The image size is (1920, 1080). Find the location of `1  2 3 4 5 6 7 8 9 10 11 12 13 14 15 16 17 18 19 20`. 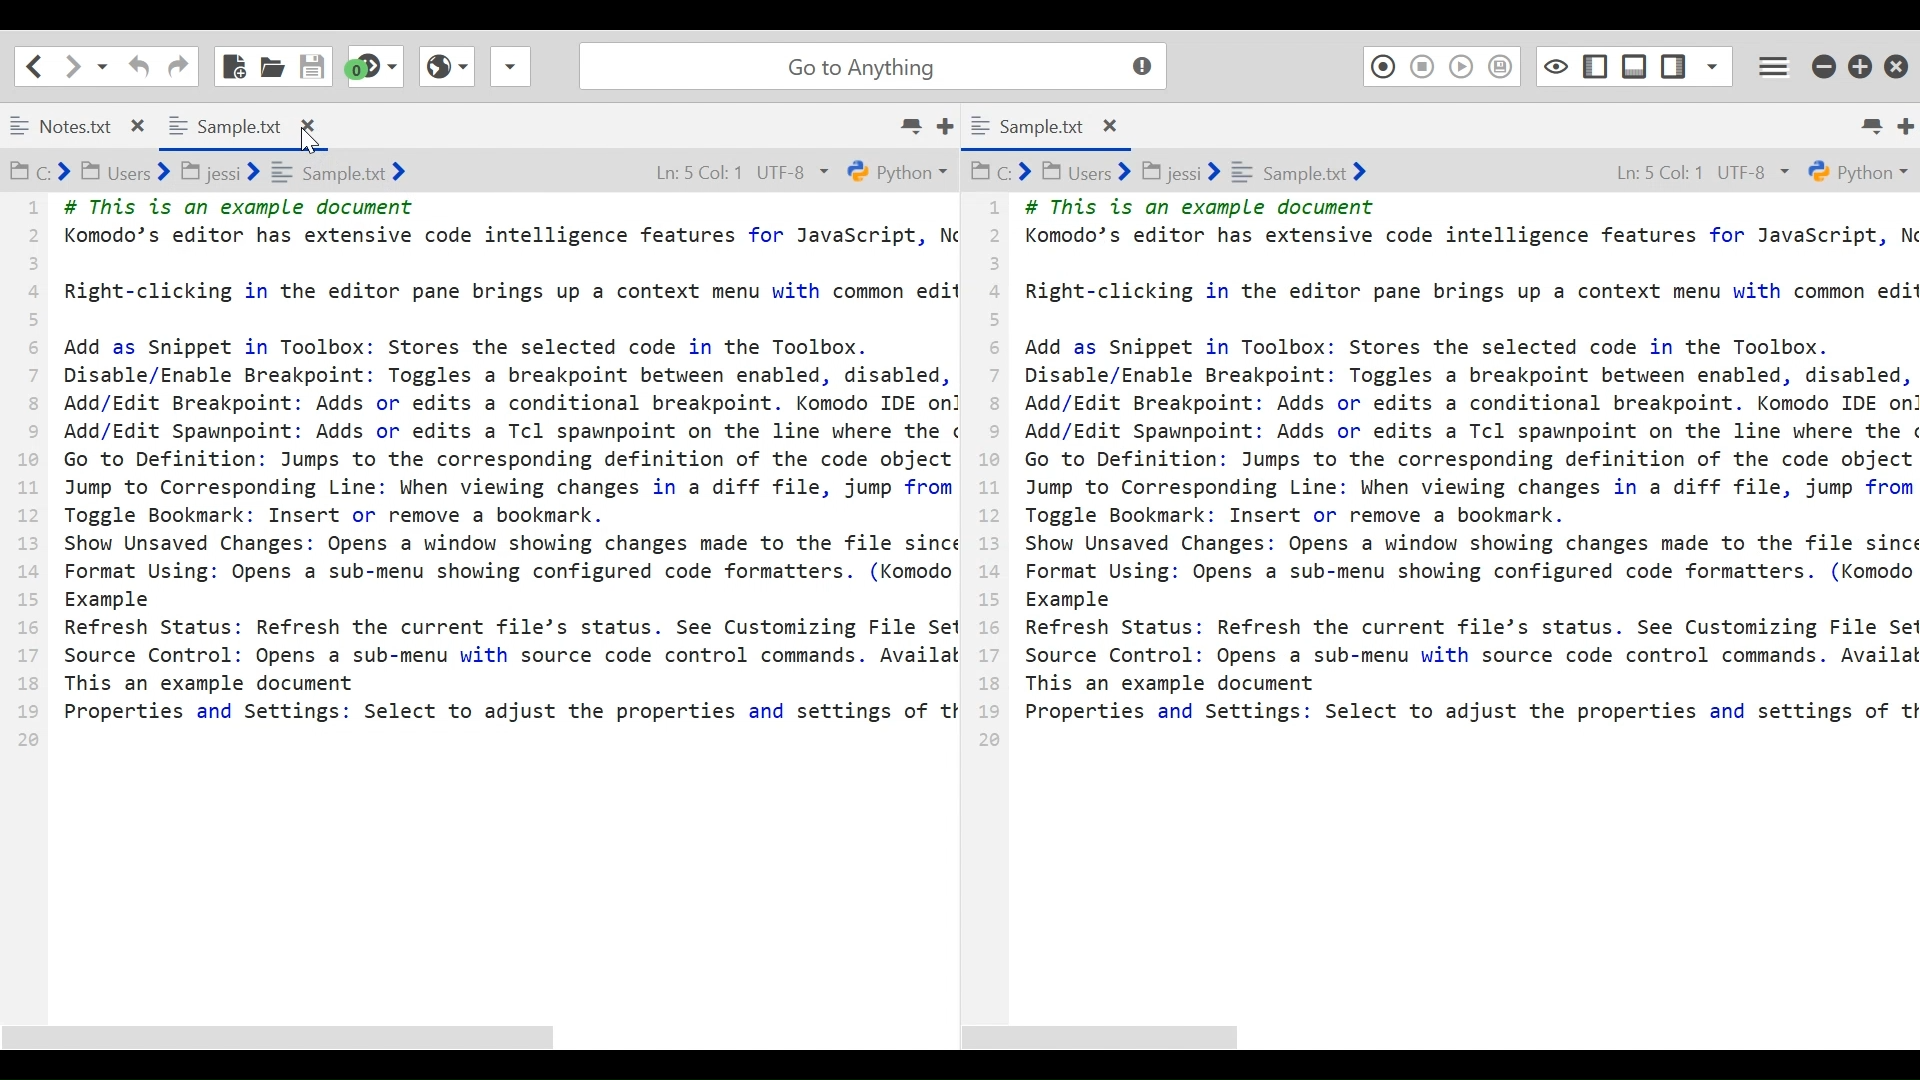

1  2 3 4 5 6 7 8 9 10 11 12 13 14 15 16 17 18 19 20 is located at coordinates (992, 482).